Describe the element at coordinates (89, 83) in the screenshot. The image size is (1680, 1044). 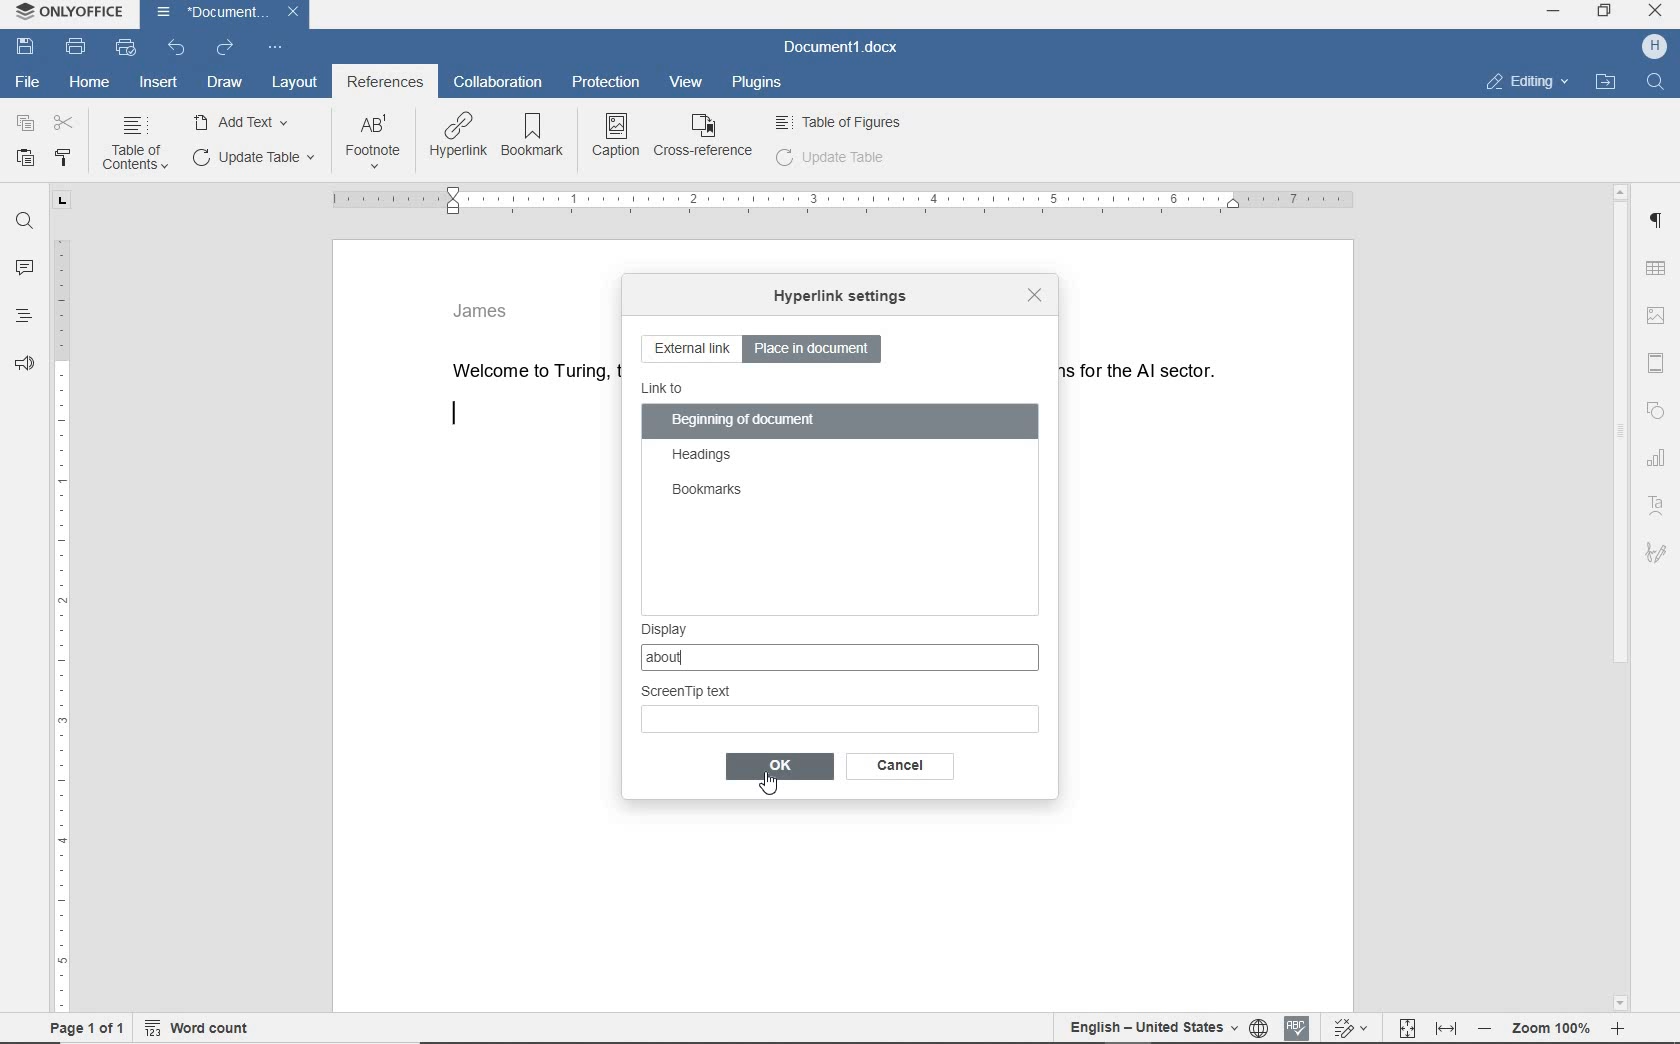
I see `home` at that location.